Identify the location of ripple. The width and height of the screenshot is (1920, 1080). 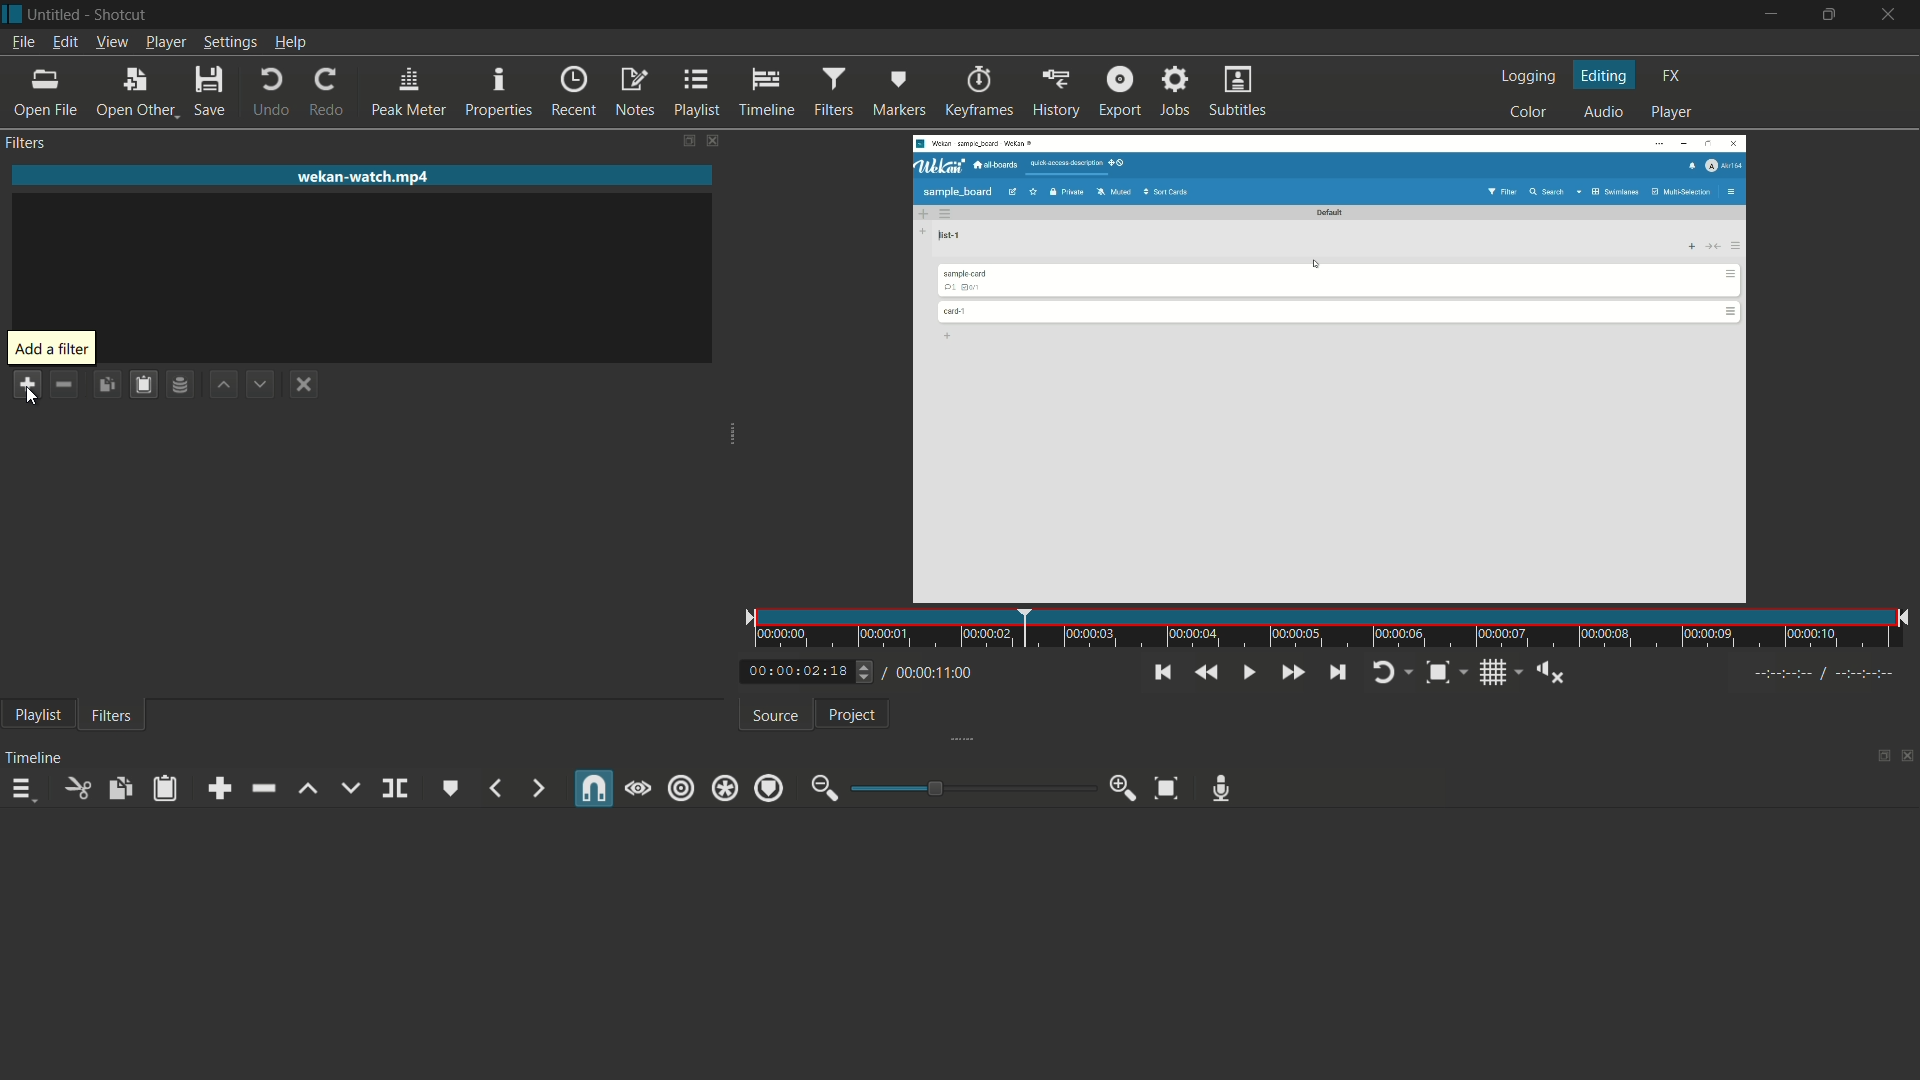
(682, 789).